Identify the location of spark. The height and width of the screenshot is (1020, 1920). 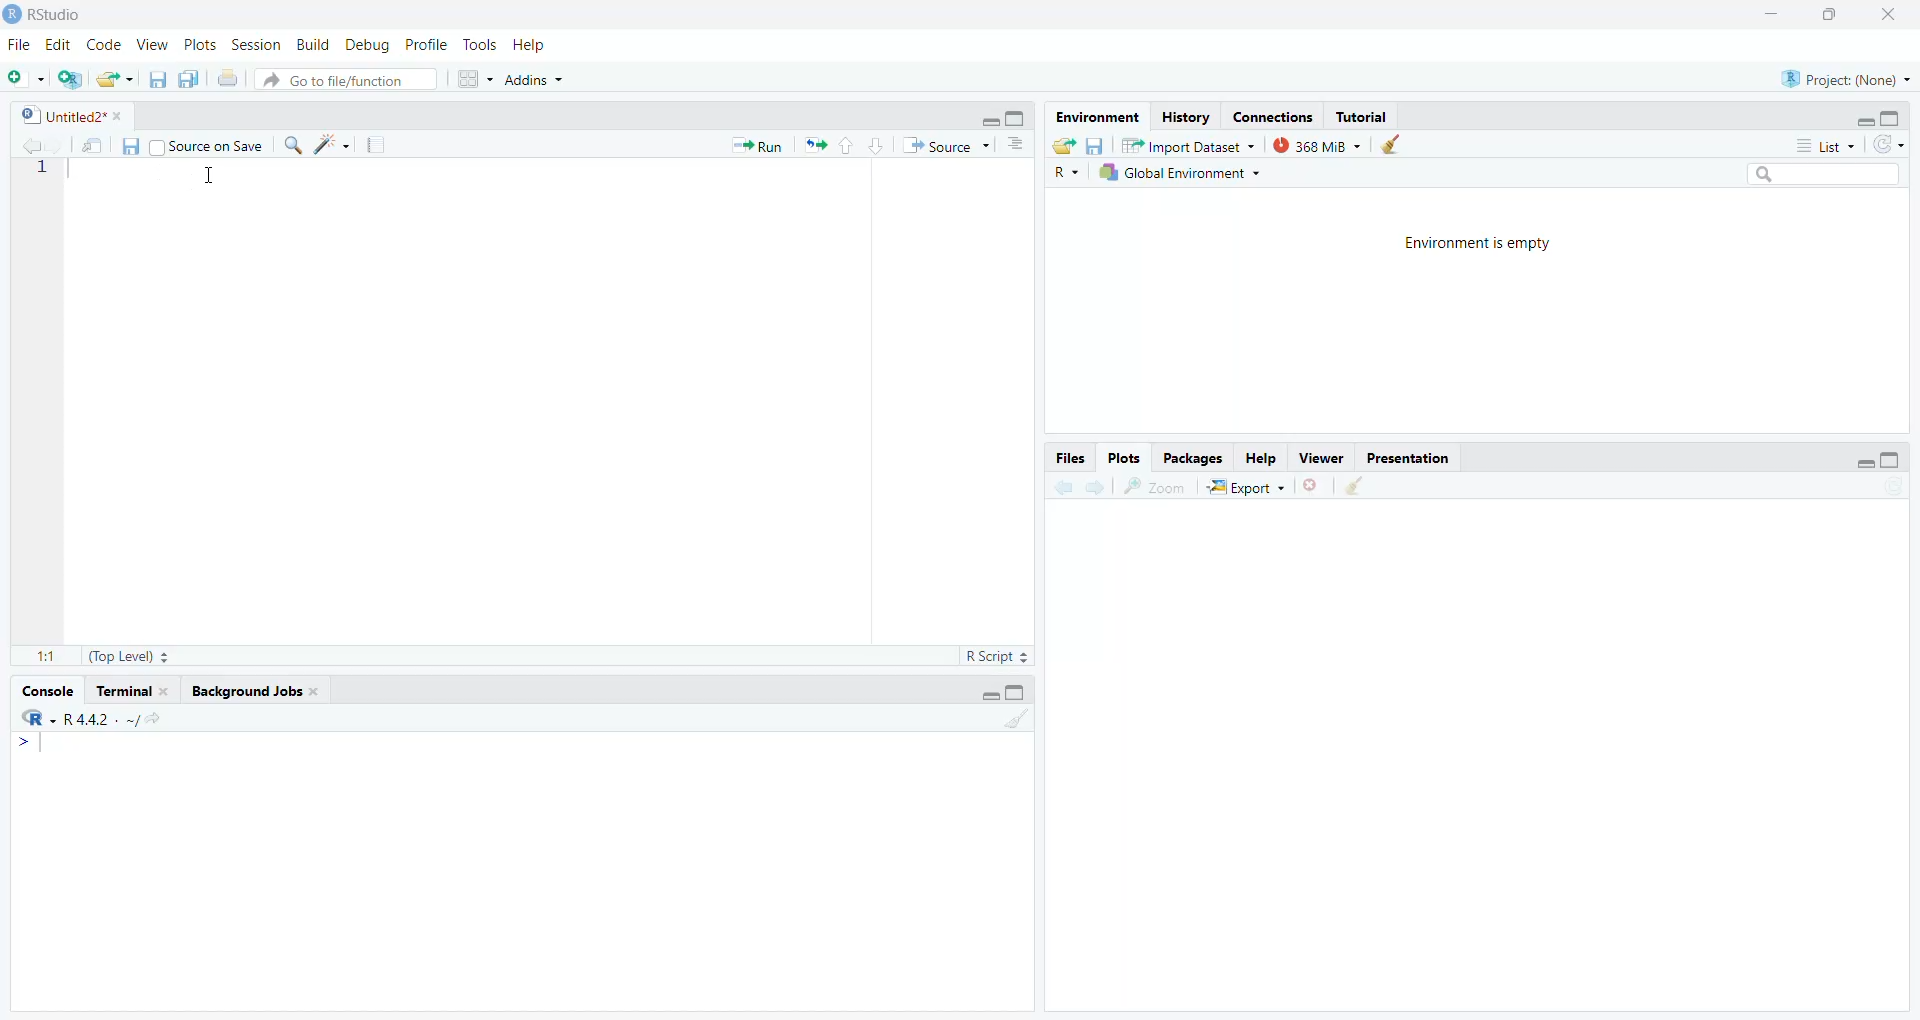
(335, 146).